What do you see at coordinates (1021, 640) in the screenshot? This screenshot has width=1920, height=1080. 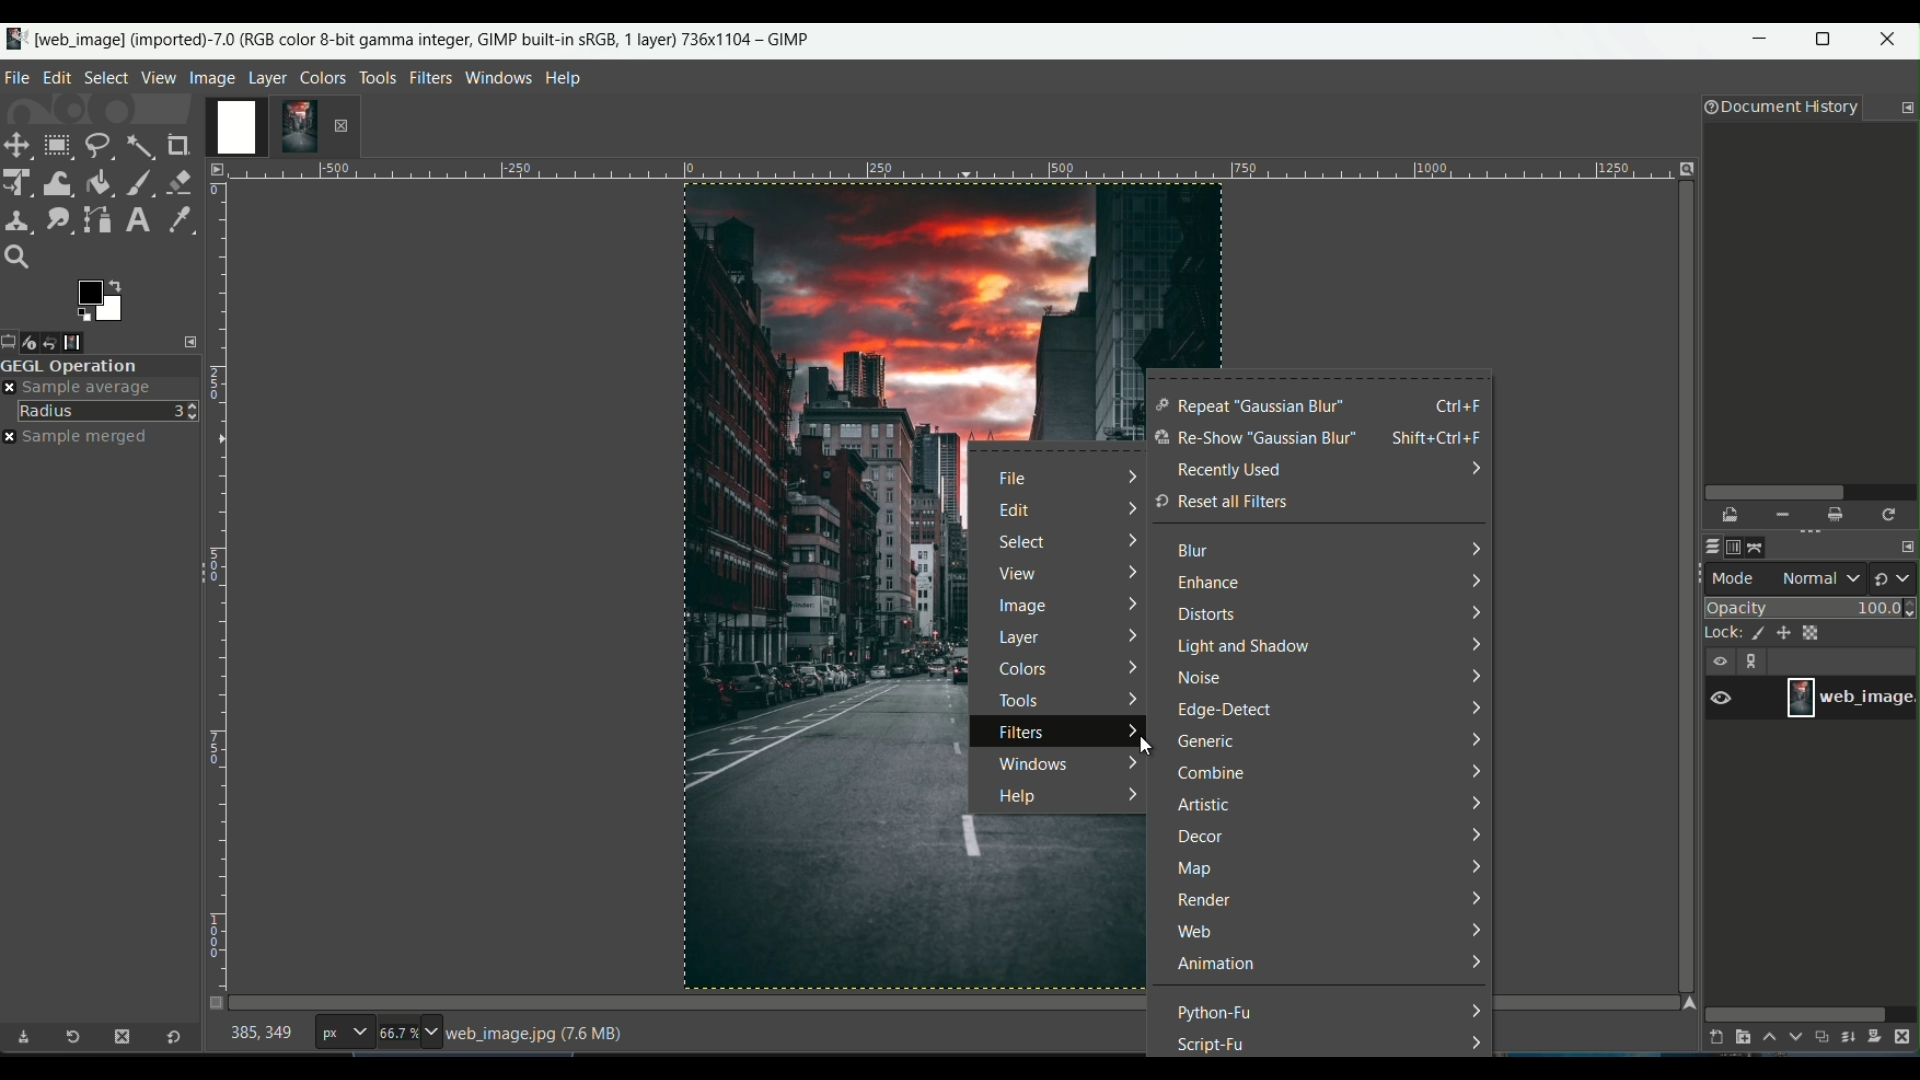 I see `layer` at bounding box center [1021, 640].